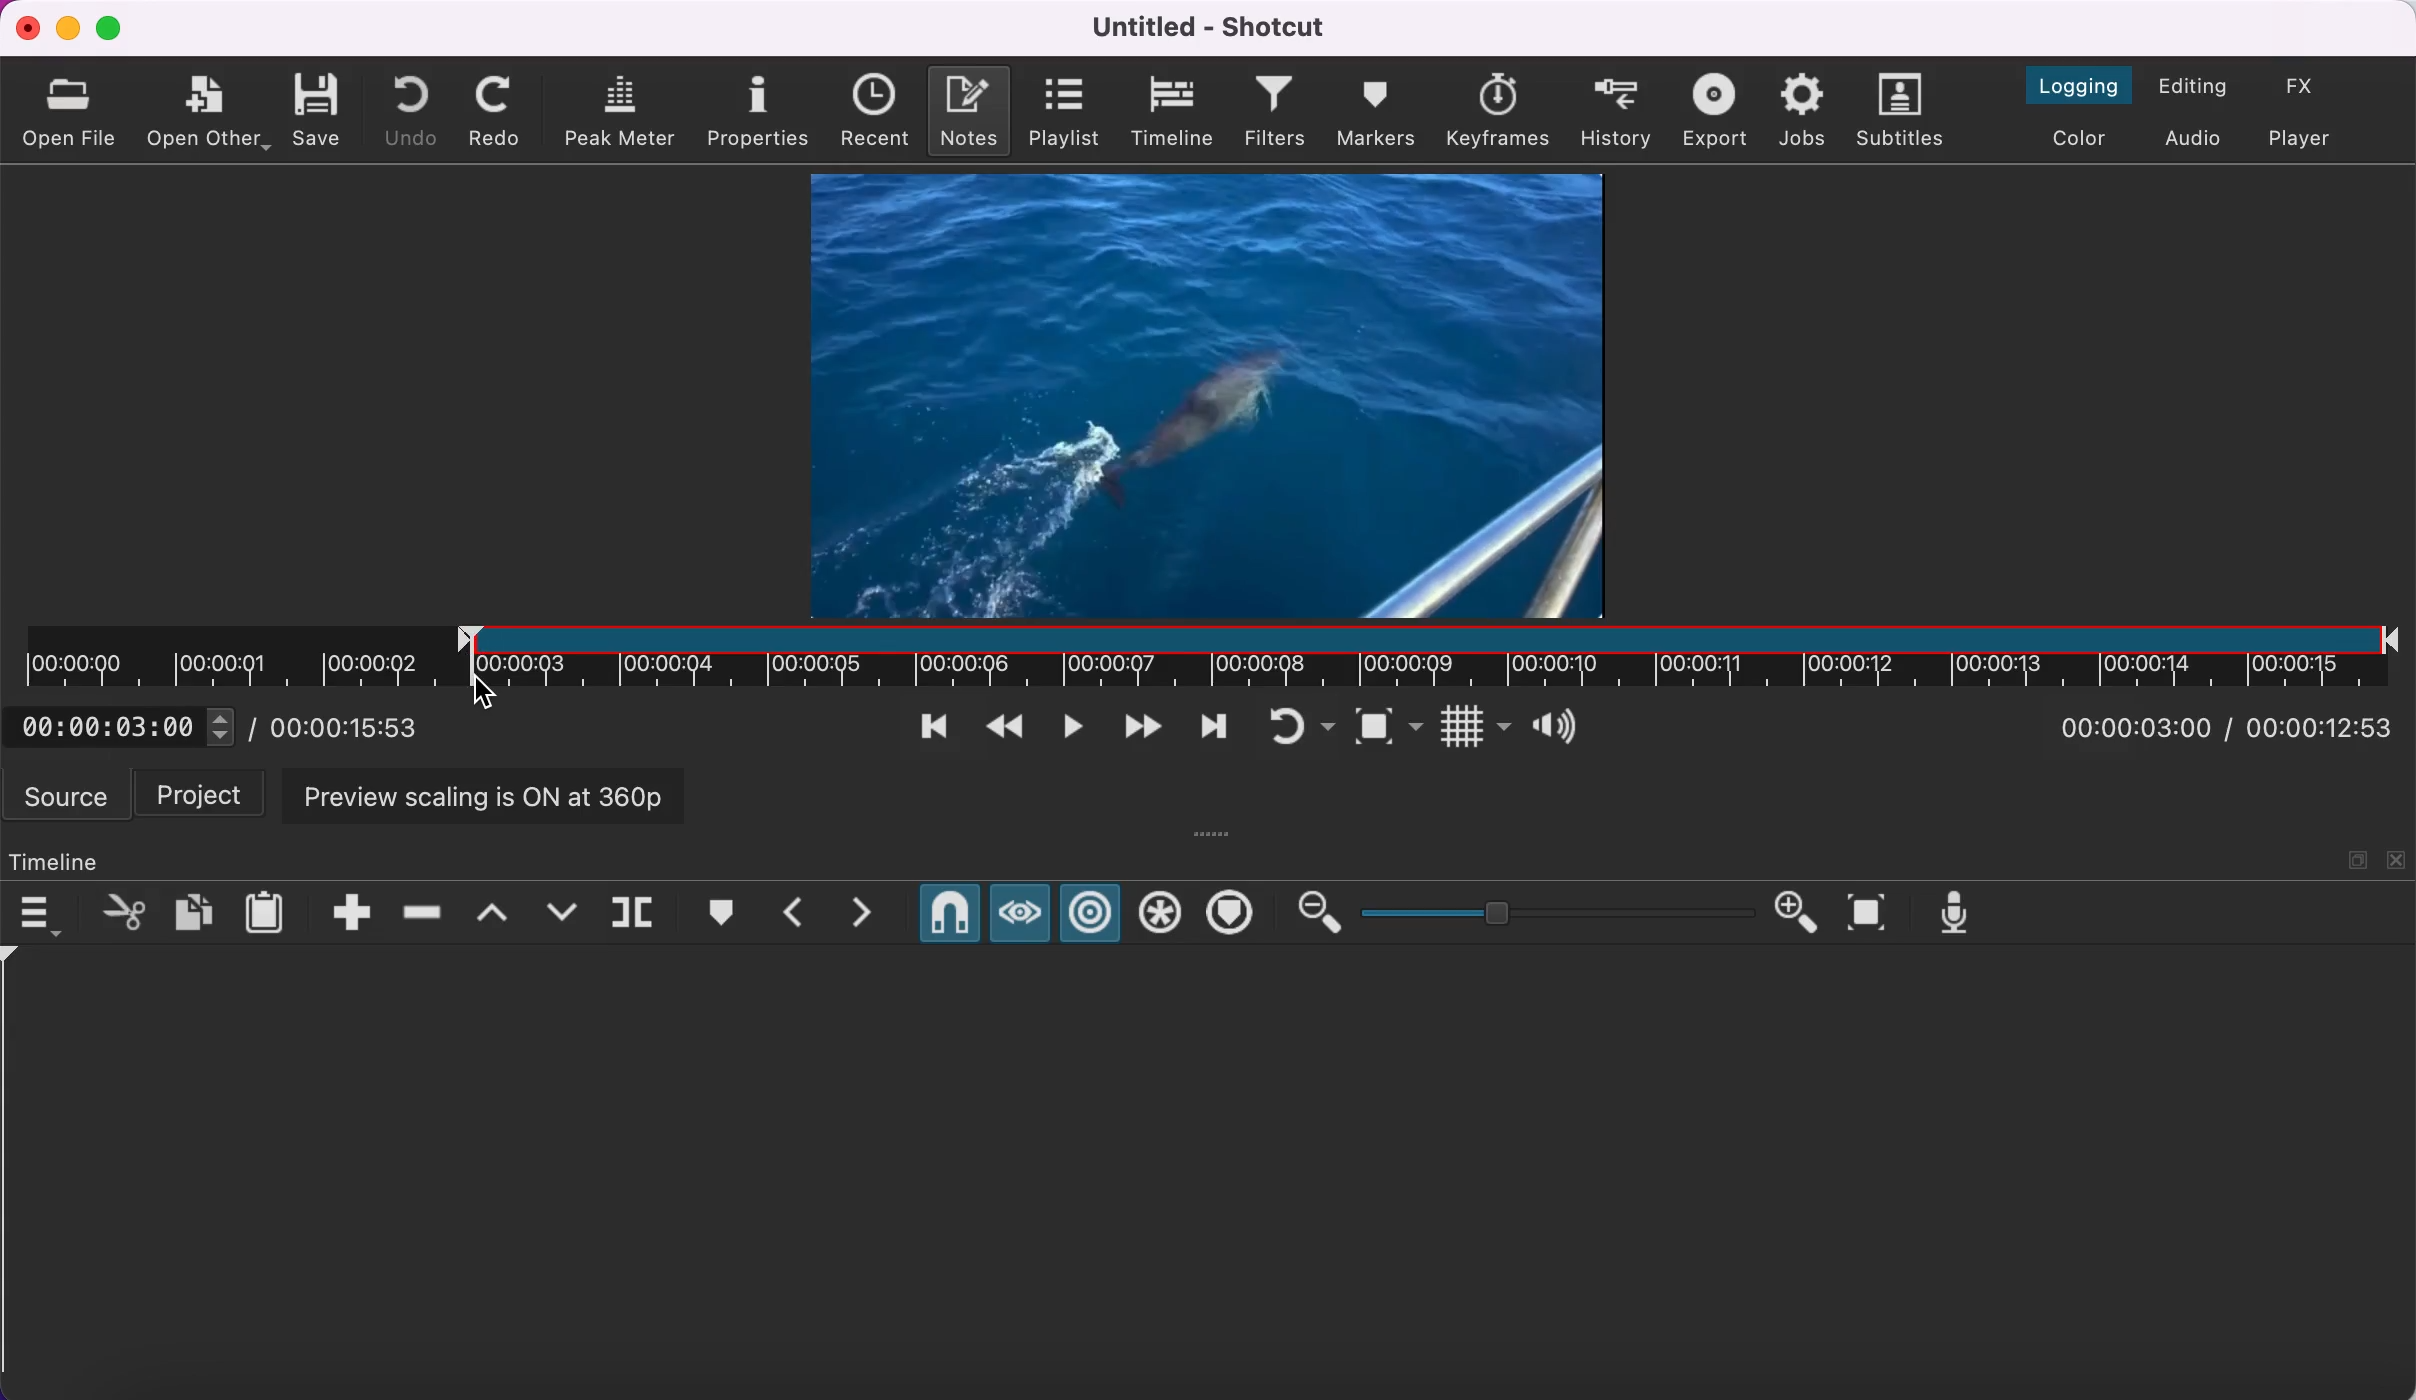 The height and width of the screenshot is (1400, 2416). Describe the element at coordinates (1205, 397) in the screenshot. I see `clip` at that location.